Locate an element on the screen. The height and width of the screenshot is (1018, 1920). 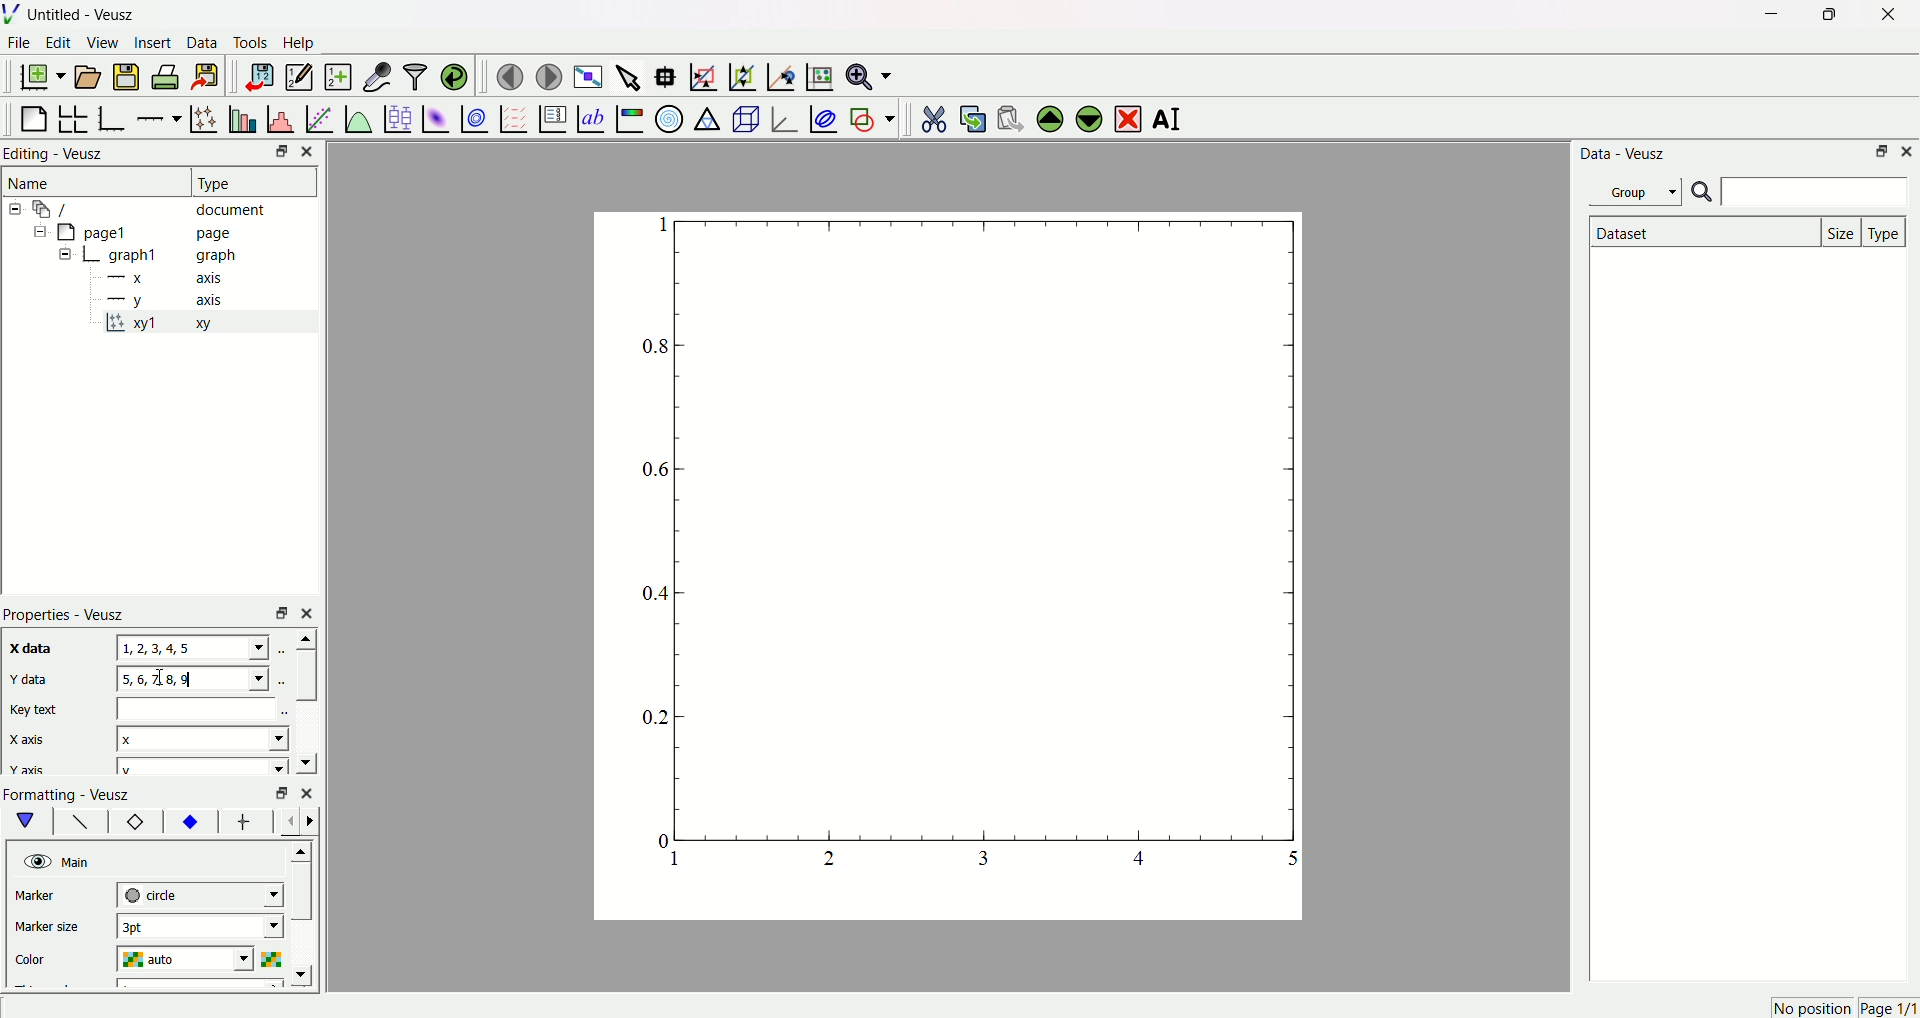
import datasets is located at coordinates (259, 76).